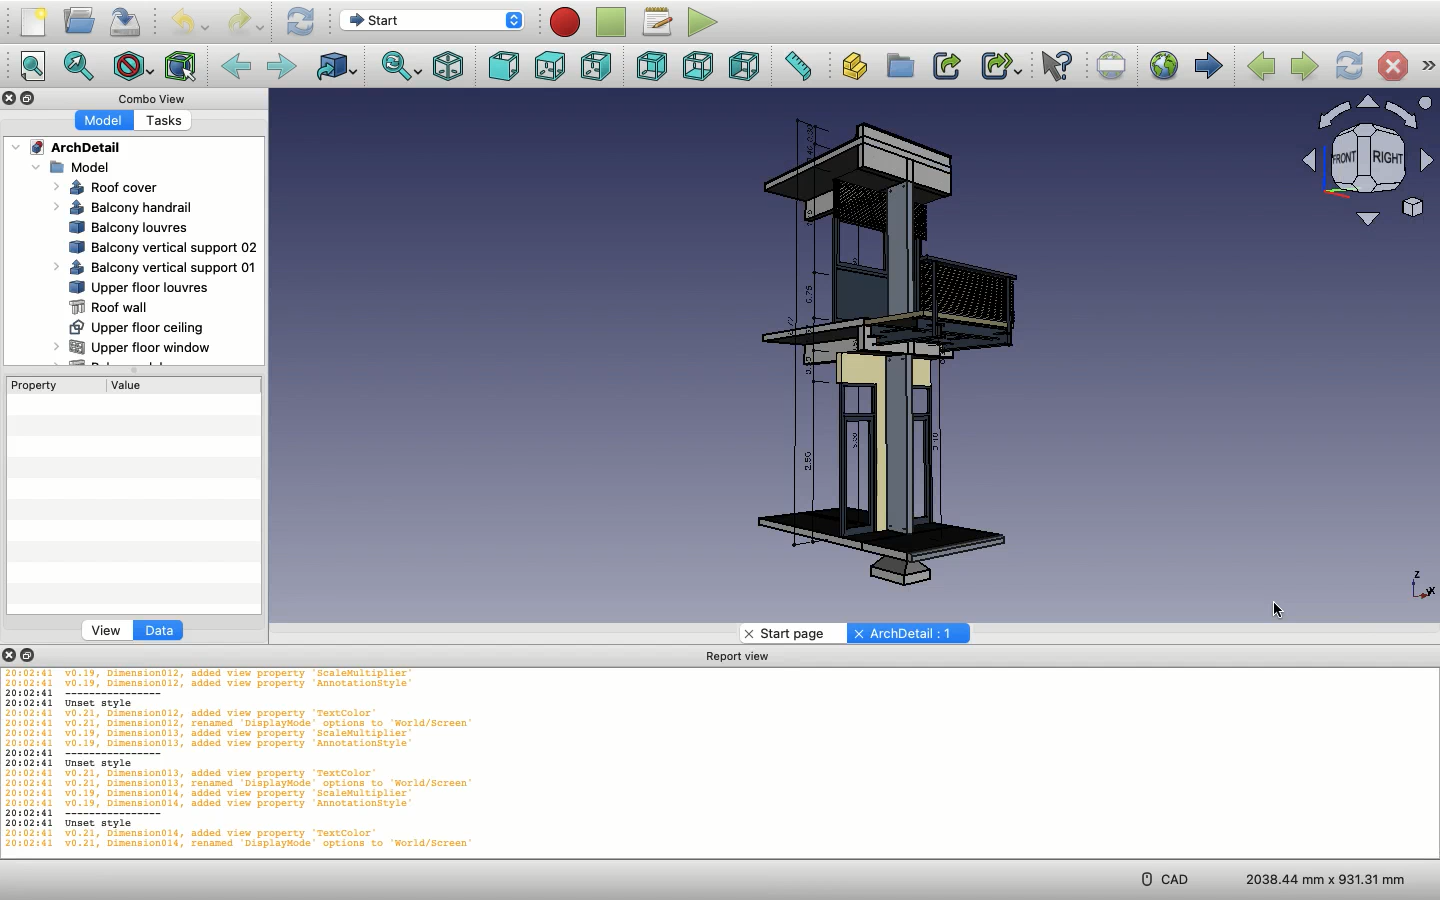  What do you see at coordinates (551, 65) in the screenshot?
I see `Top` at bounding box center [551, 65].